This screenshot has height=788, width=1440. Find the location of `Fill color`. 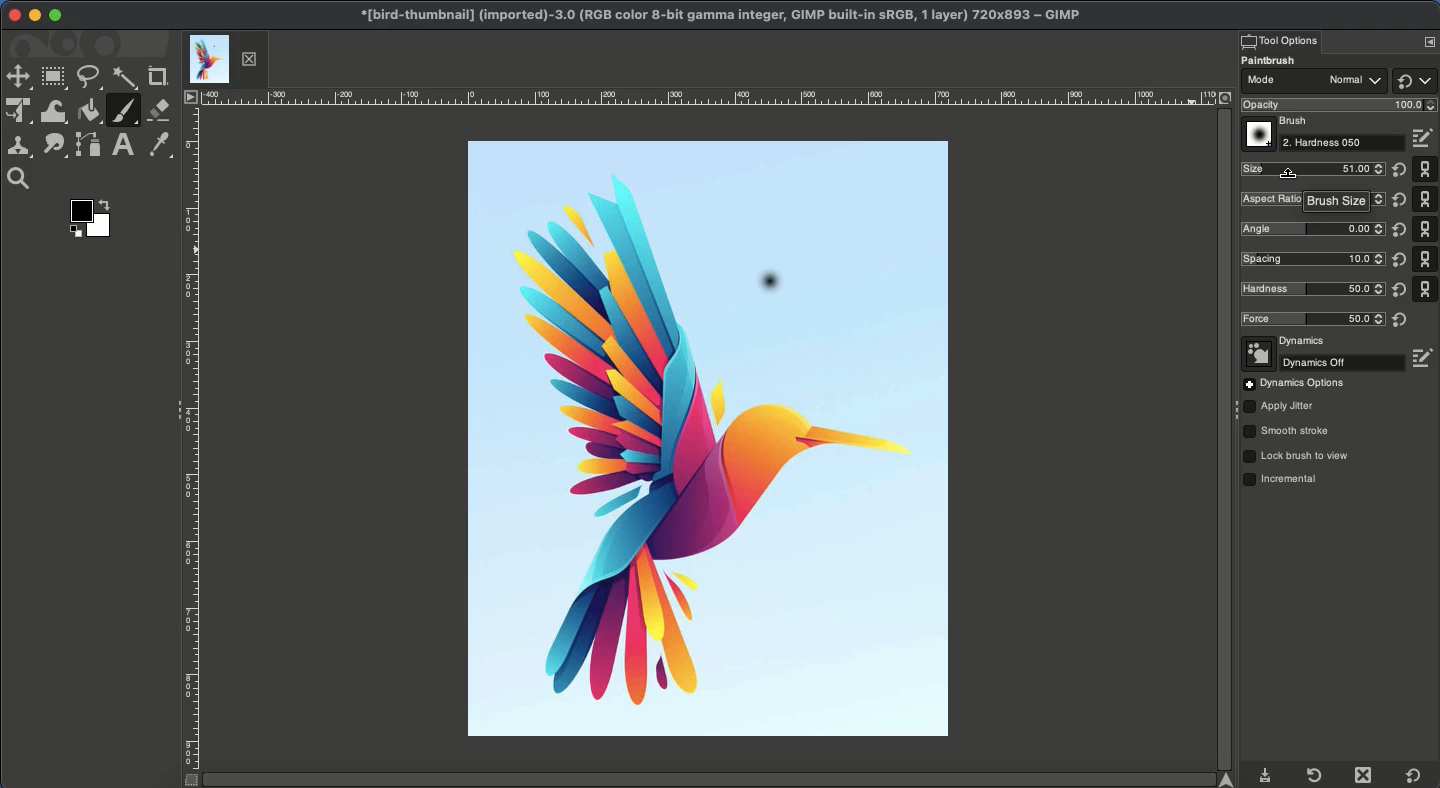

Fill color is located at coordinates (89, 111).